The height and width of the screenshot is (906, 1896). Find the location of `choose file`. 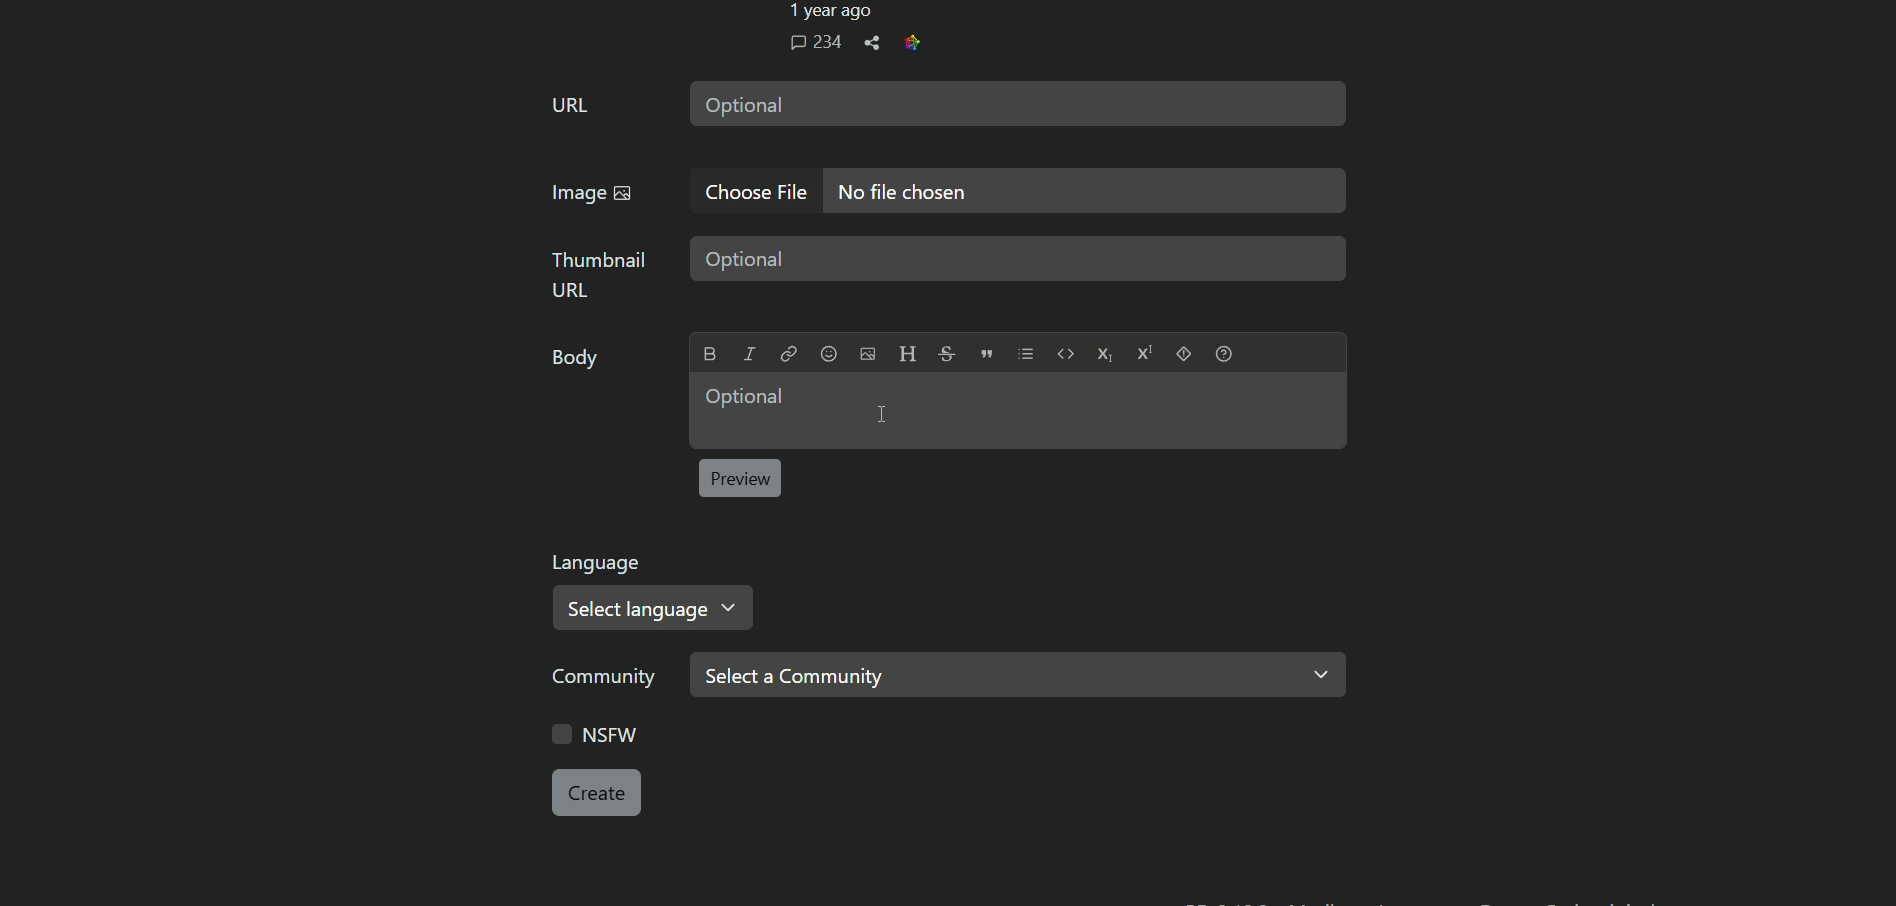

choose file is located at coordinates (751, 191).